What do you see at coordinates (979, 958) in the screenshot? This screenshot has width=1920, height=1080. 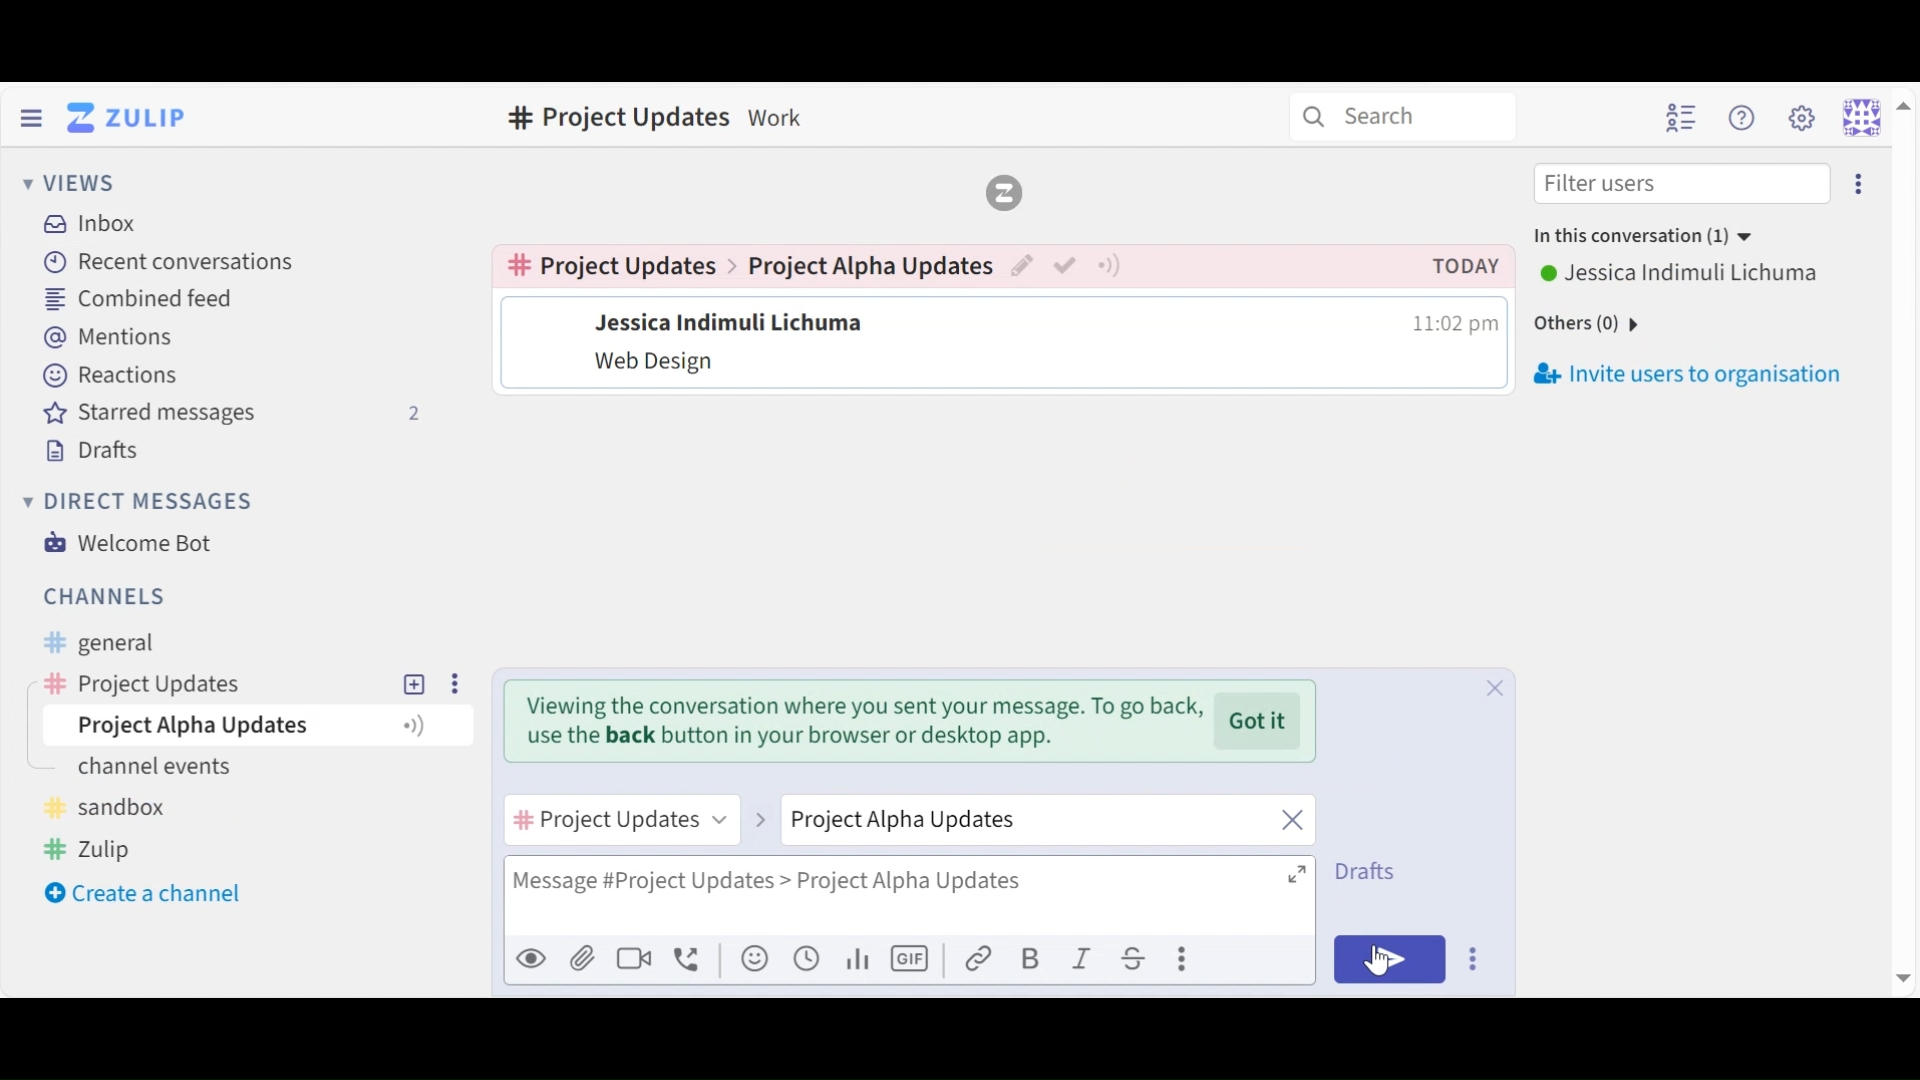 I see `link` at bounding box center [979, 958].